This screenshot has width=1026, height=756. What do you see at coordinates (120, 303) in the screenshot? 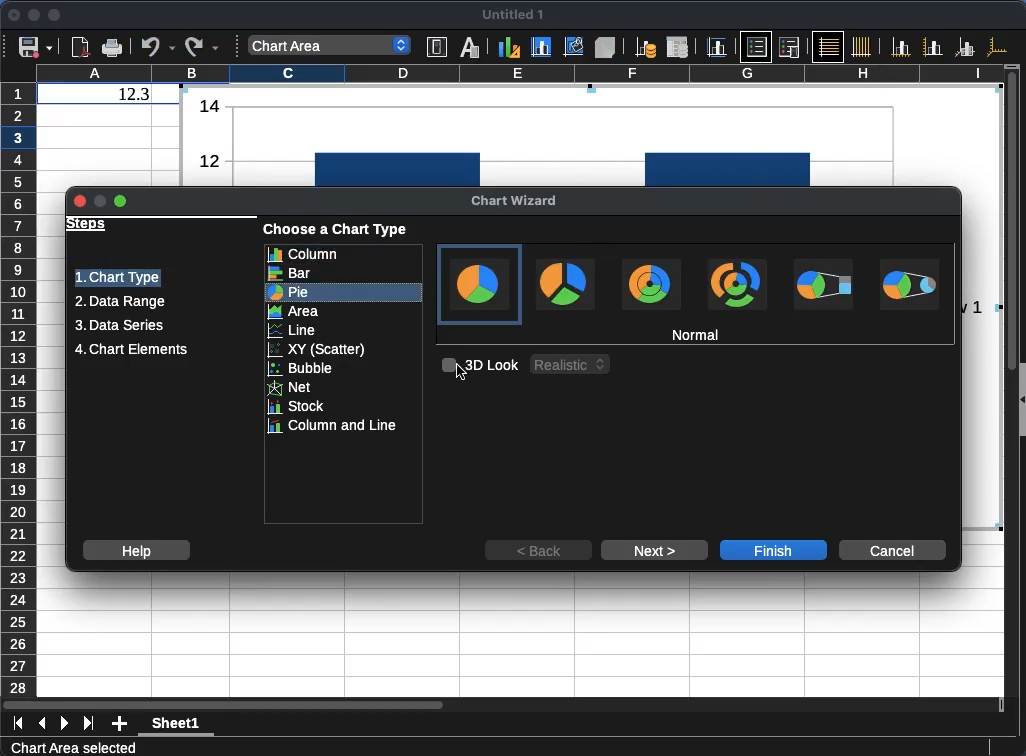
I see `data range` at bounding box center [120, 303].